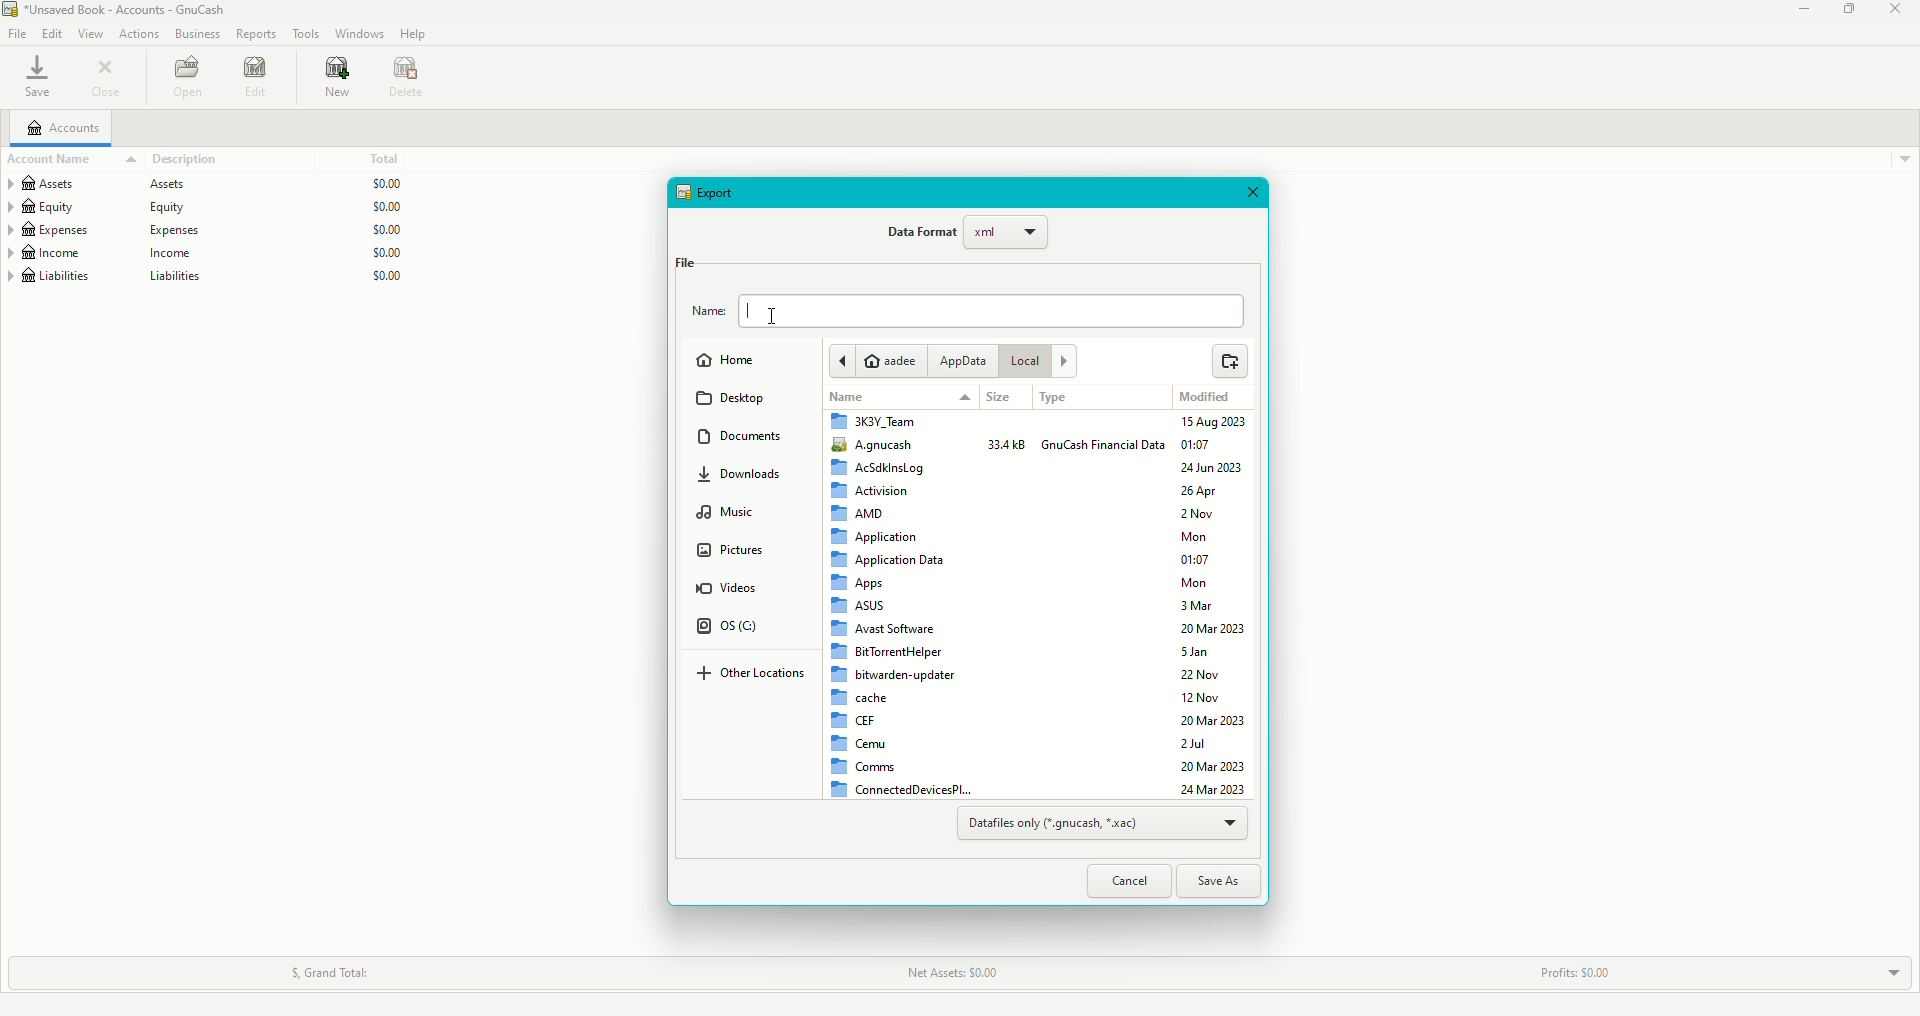 Image resolution: width=1920 pixels, height=1016 pixels. Describe the element at coordinates (413, 34) in the screenshot. I see `Help` at that location.